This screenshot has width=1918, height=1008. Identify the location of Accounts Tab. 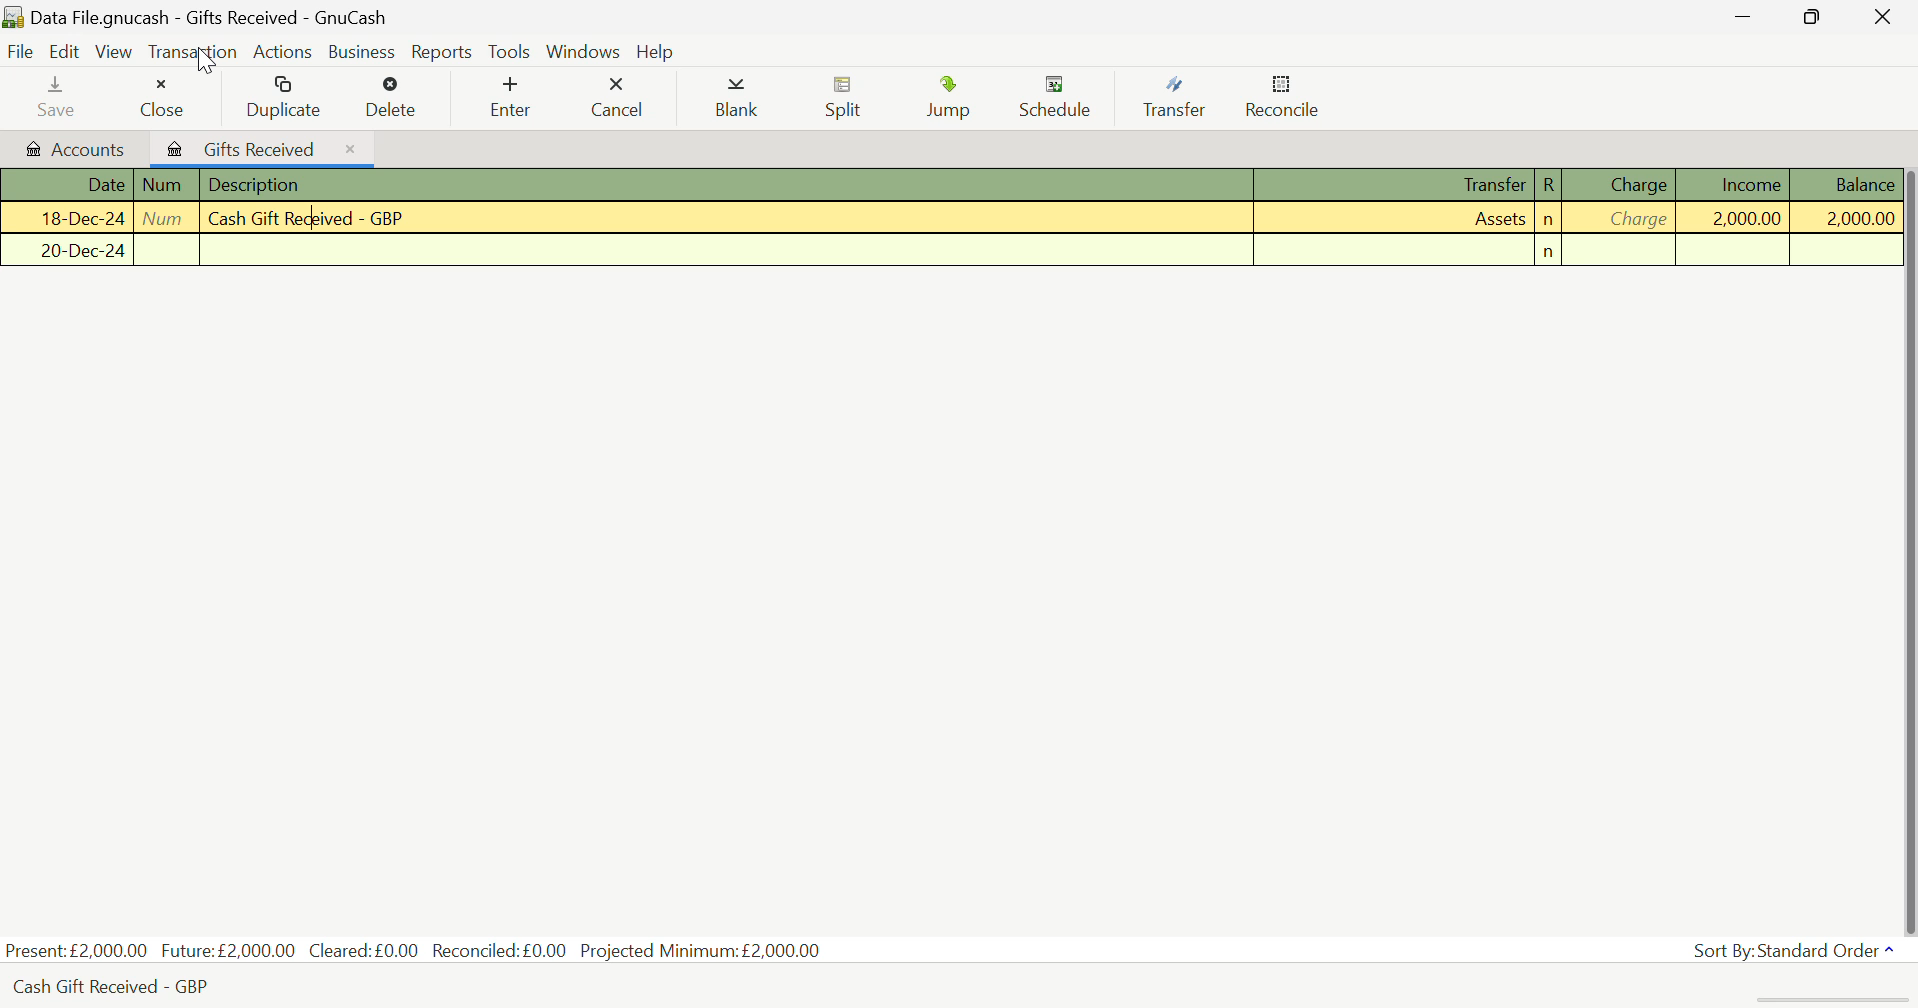
(71, 146).